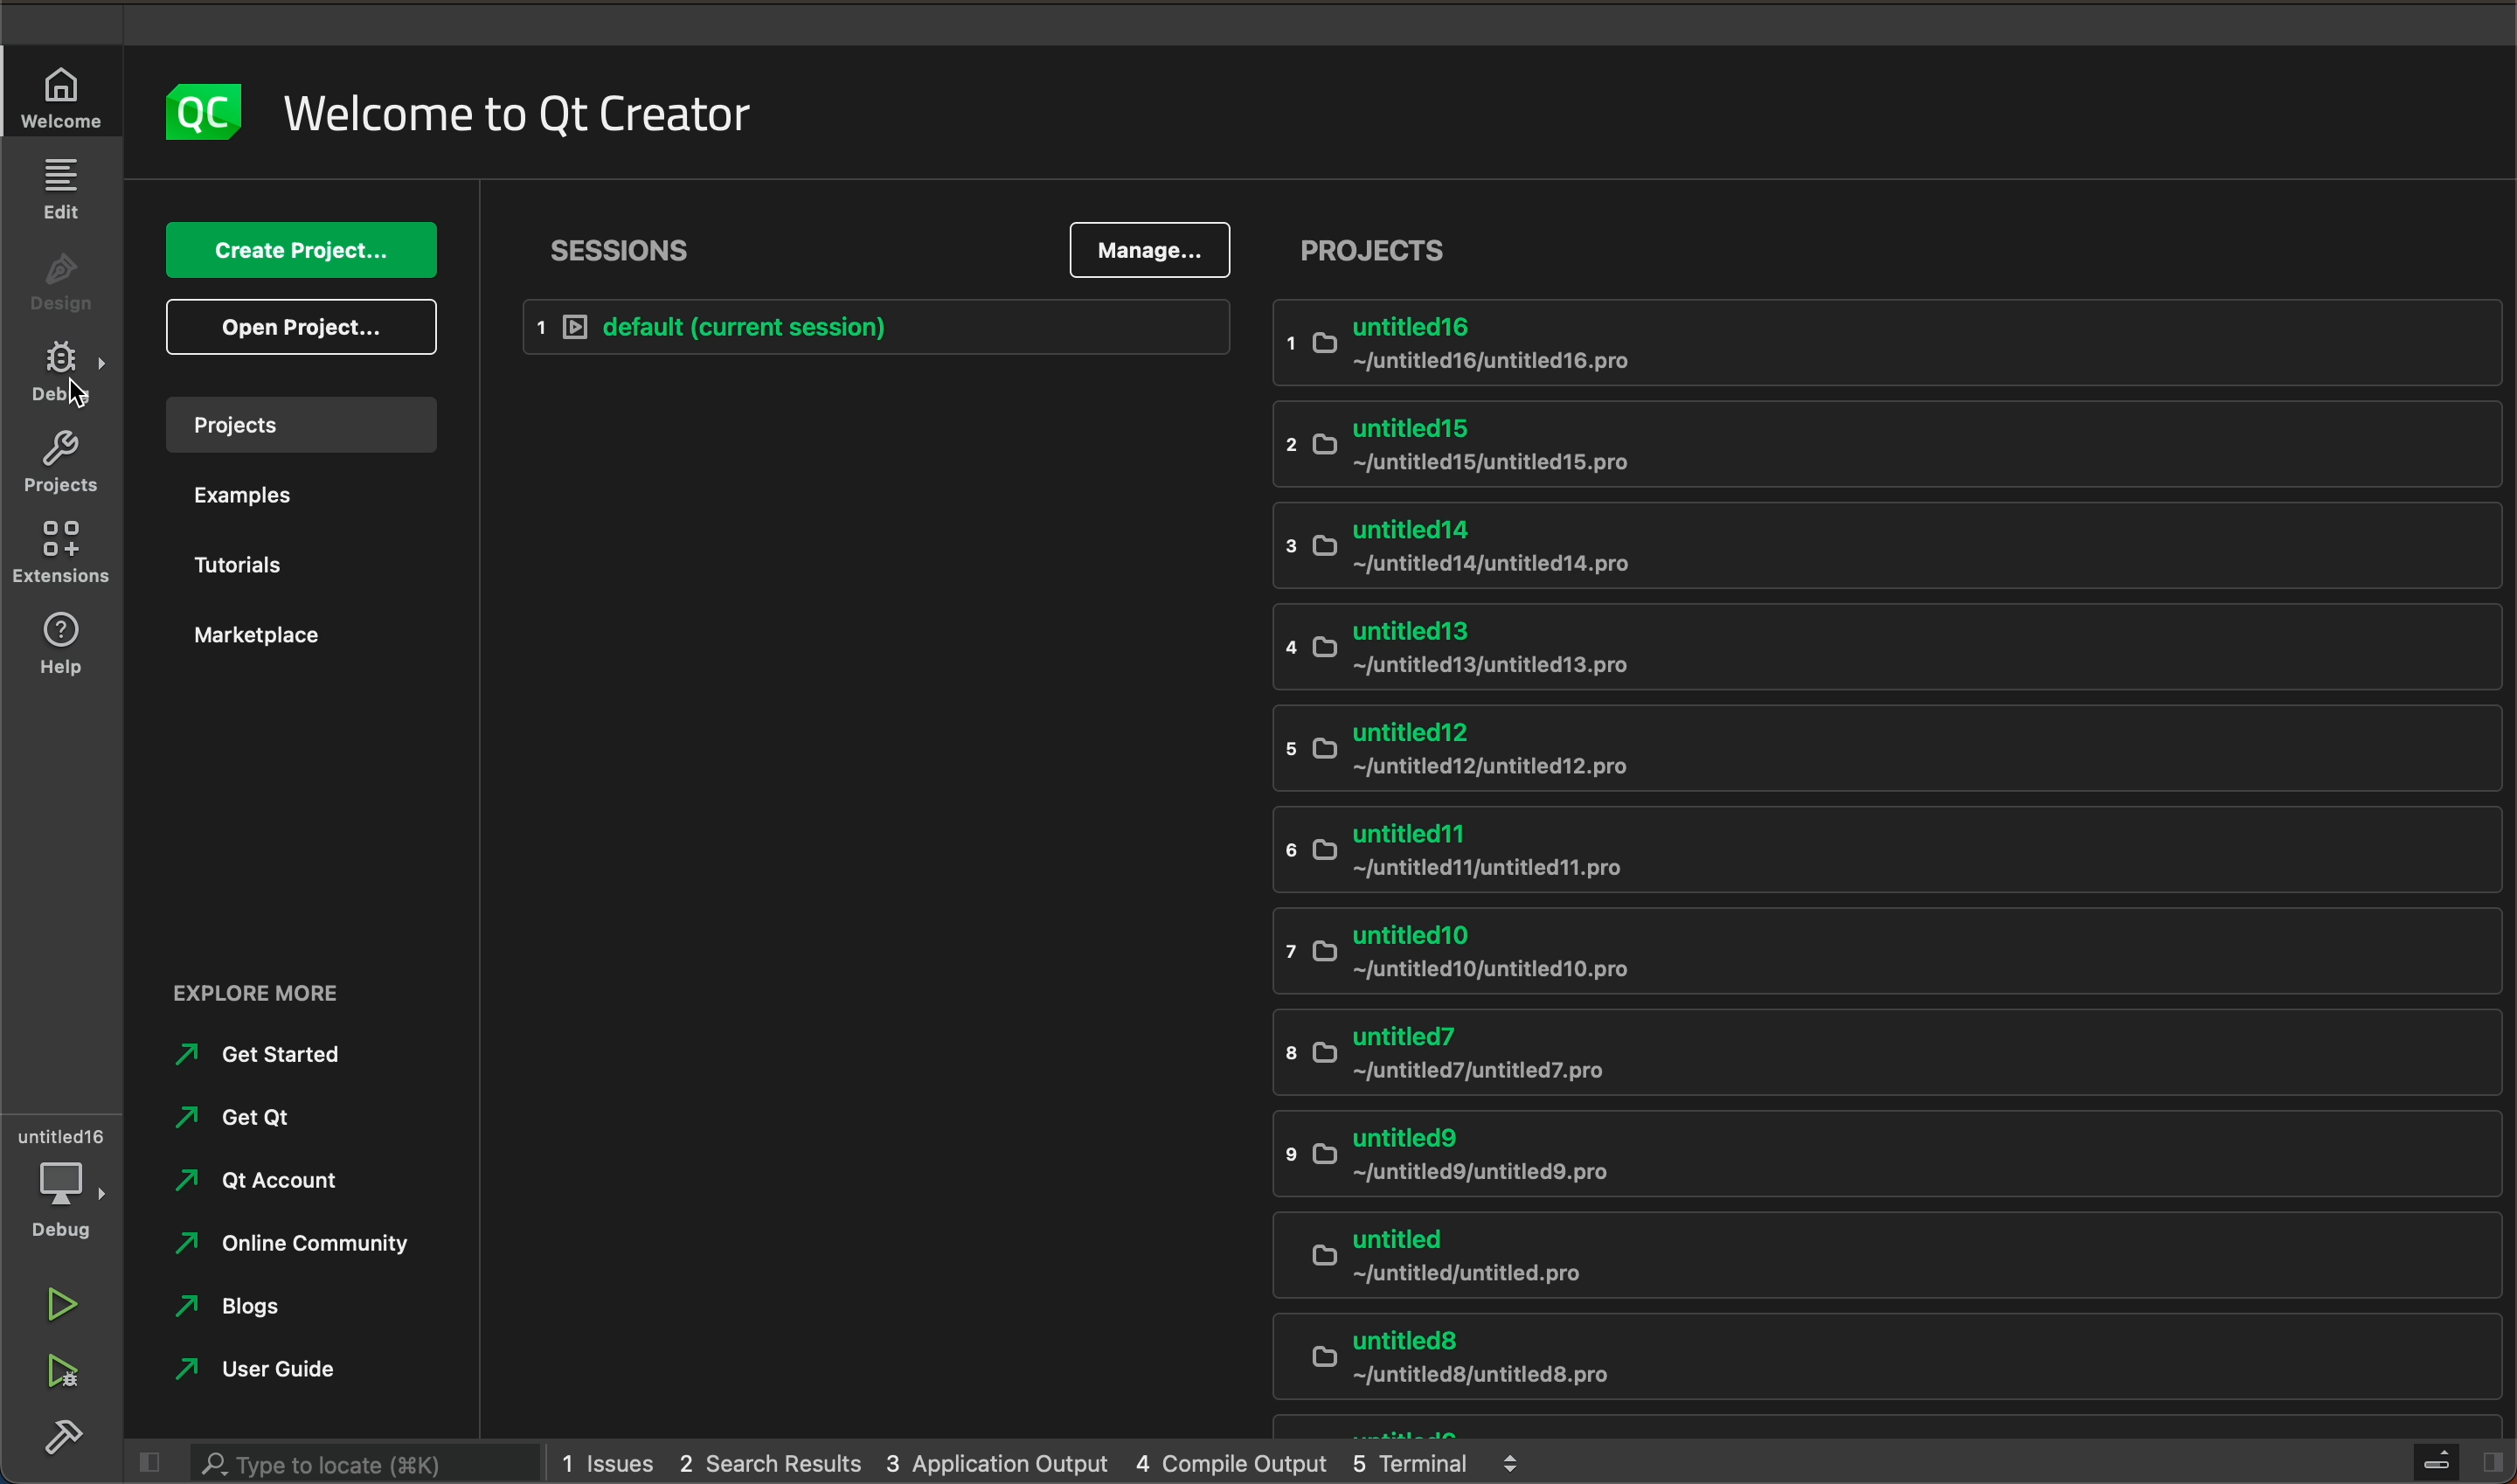 This screenshot has width=2517, height=1484. I want to click on cursor, so click(82, 396).